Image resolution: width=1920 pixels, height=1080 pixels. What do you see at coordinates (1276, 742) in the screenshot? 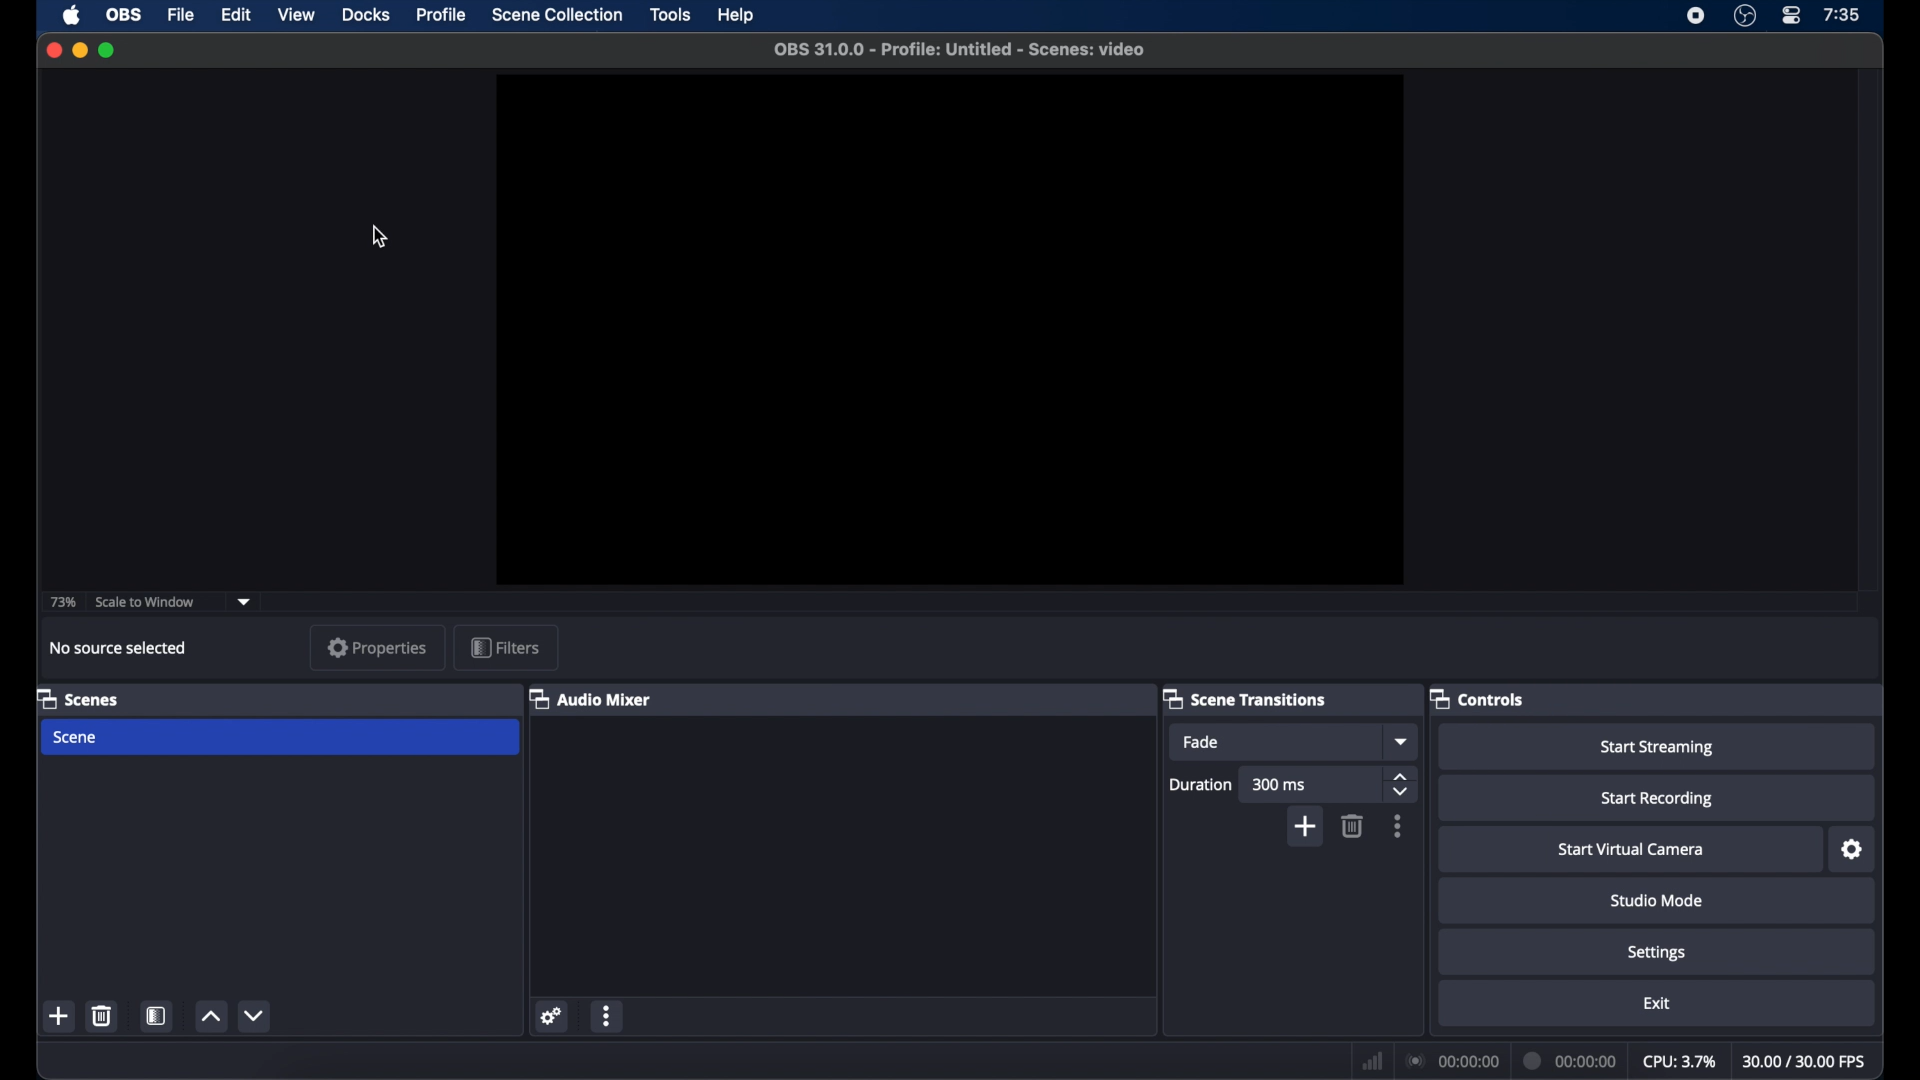
I see `fade` at bounding box center [1276, 742].